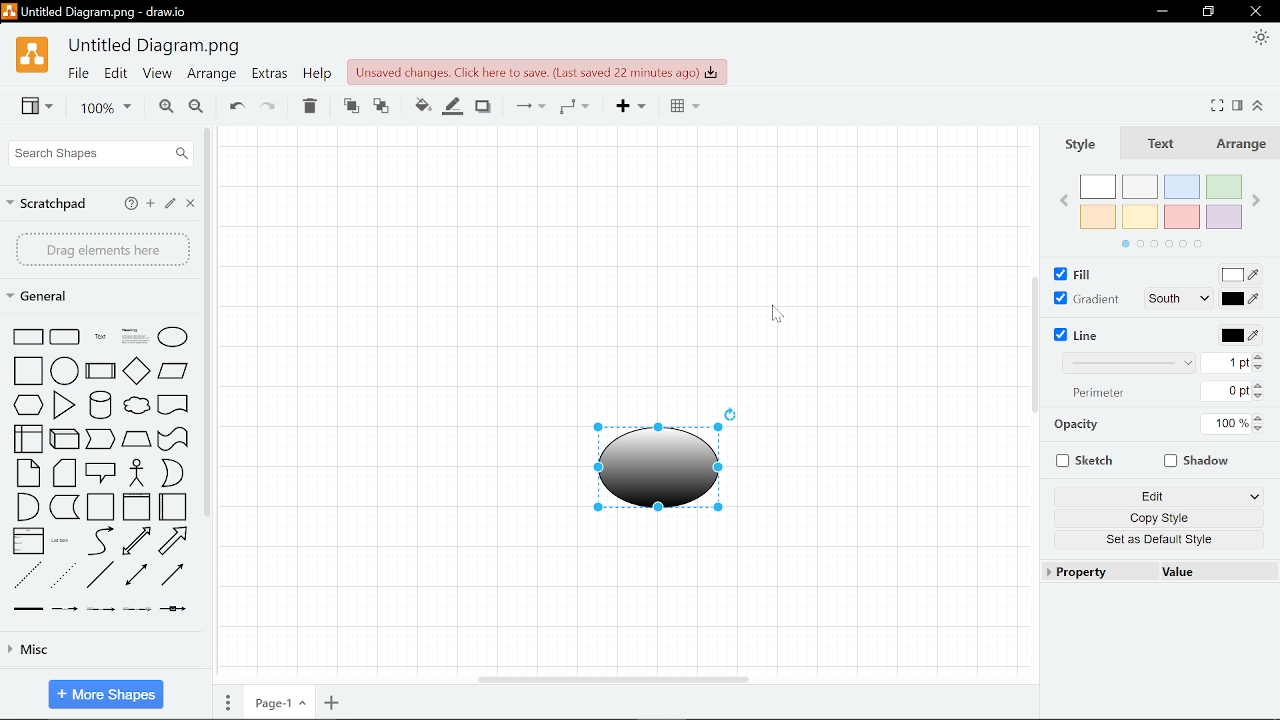 The image size is (1280, 720). Describe the element at coordinates (1181, 275) in the screenshot. I see `Auto` at that location.